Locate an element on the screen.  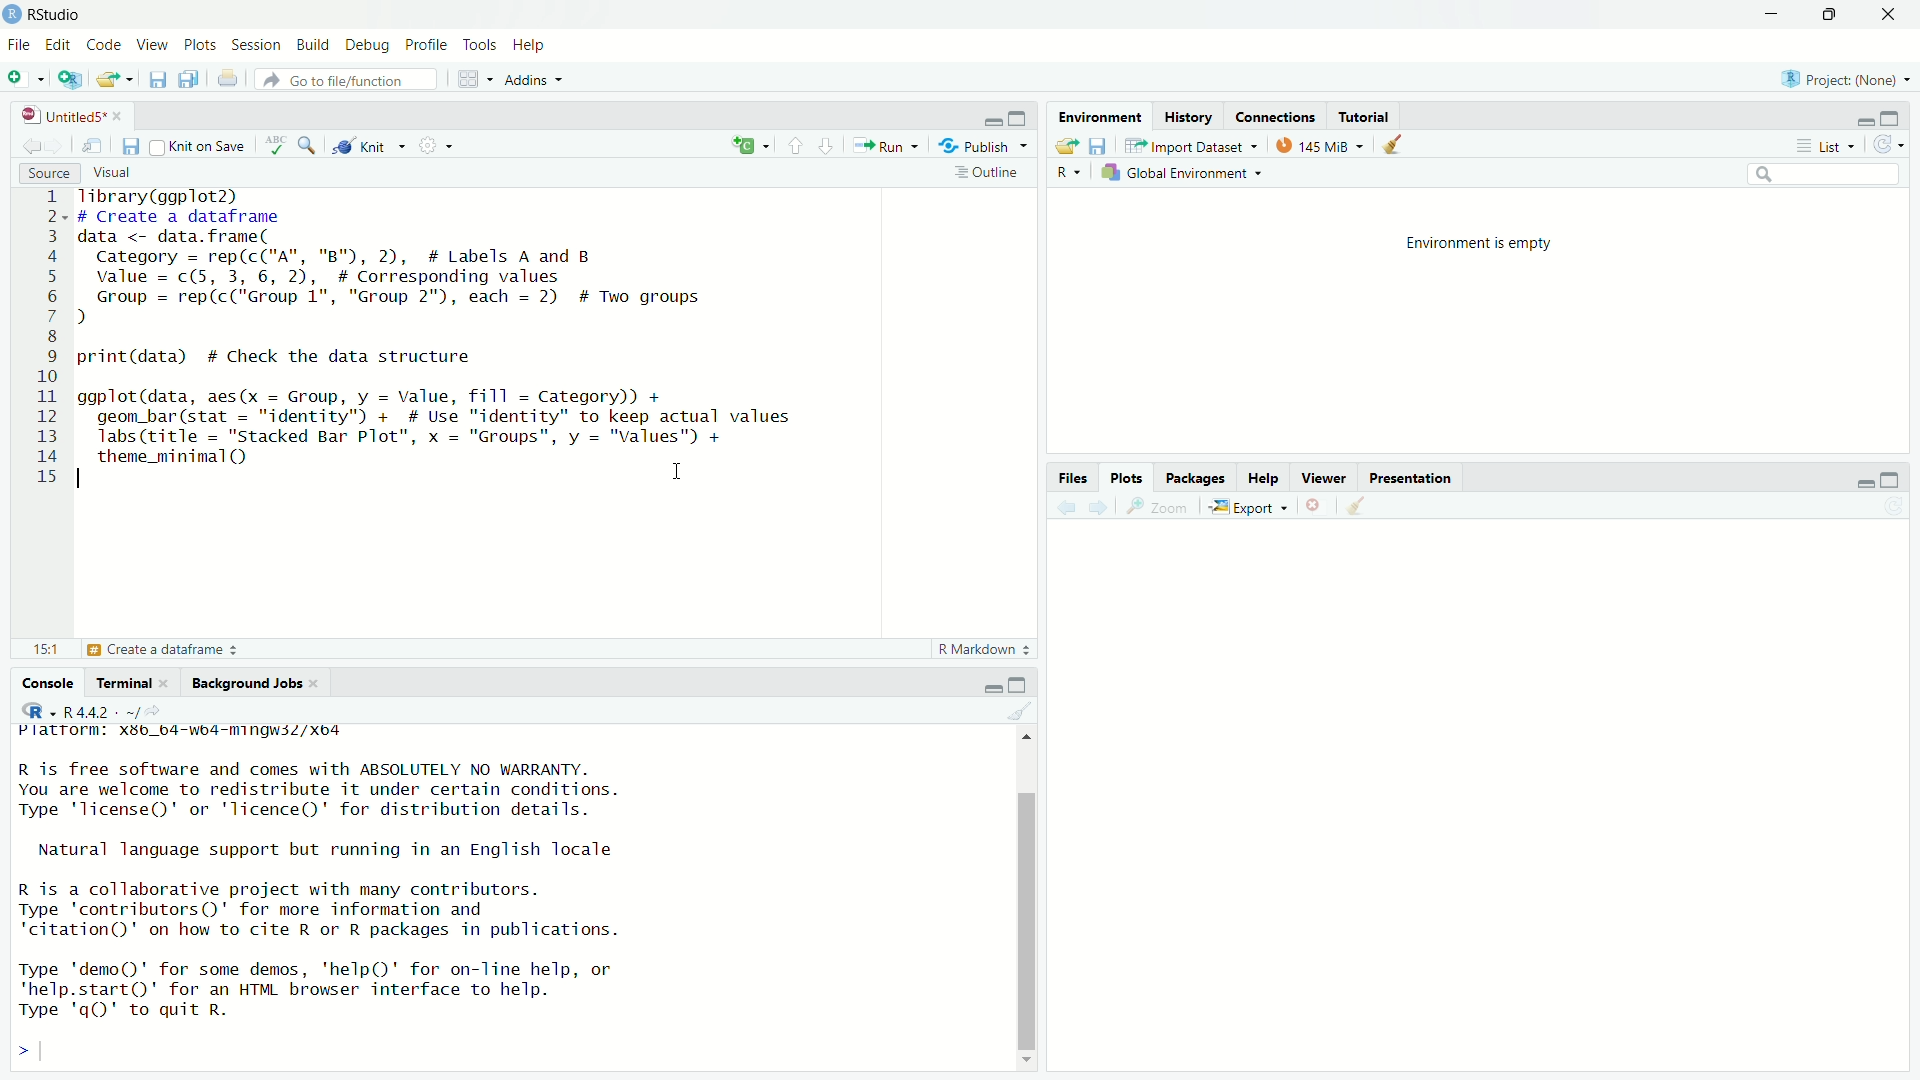
Refresh the list of objects in the environment is located at coordinates (1891, 143).